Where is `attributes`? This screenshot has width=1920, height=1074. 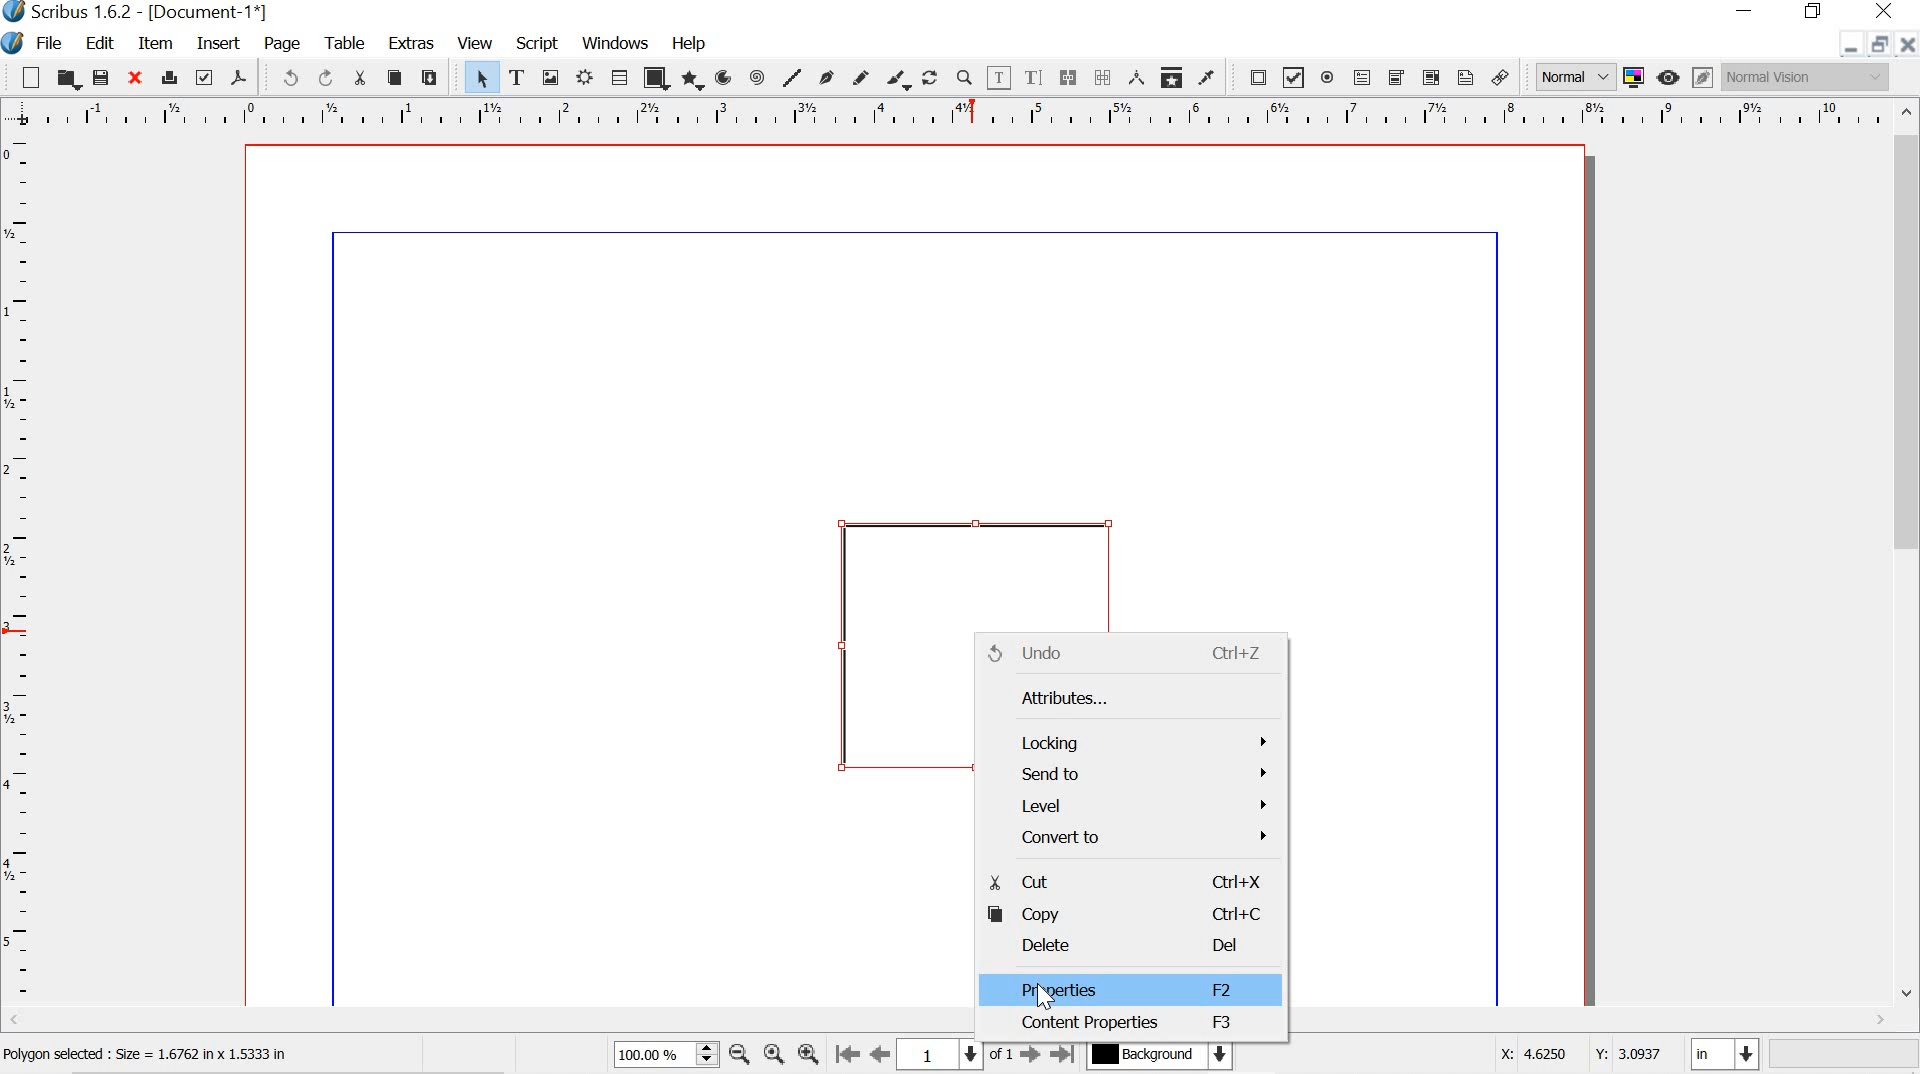
attributes is located at coordinates (1119, 696).